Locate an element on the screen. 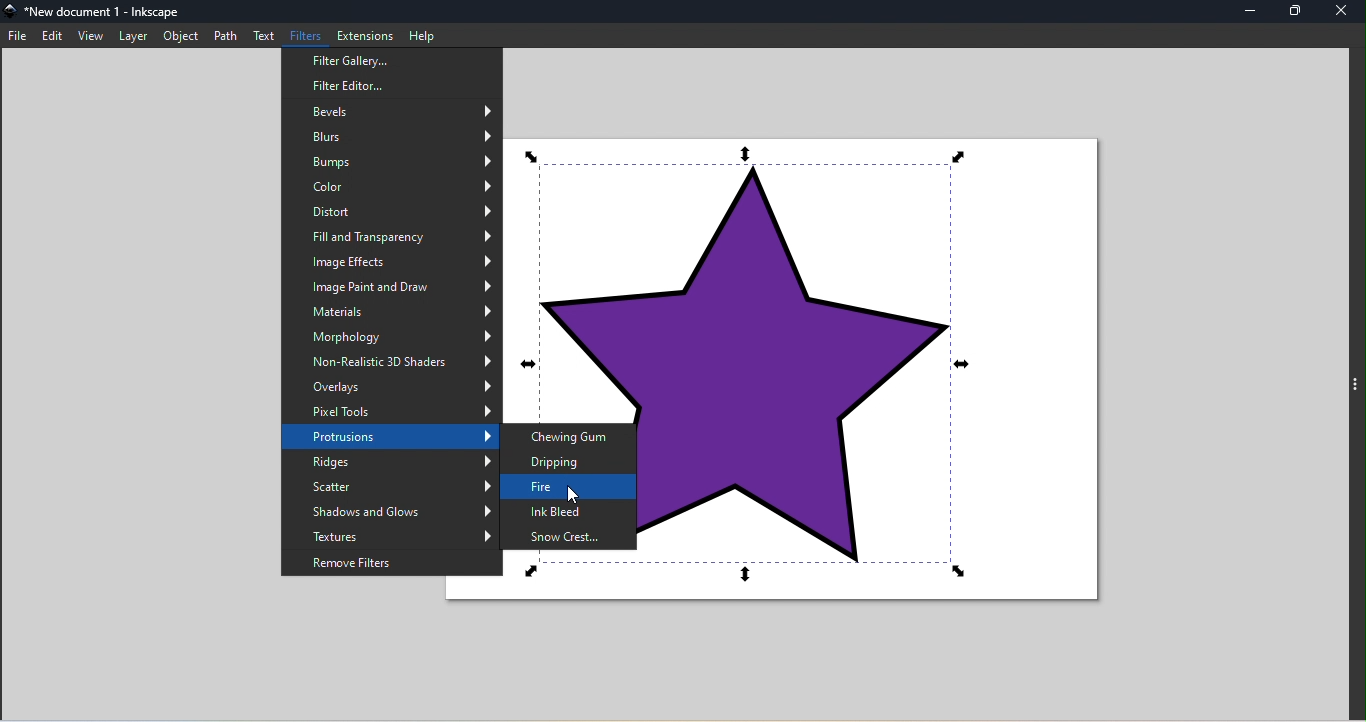 This screenshot has height=722, width=1366. Extensions is located at coordinates (365, 35).